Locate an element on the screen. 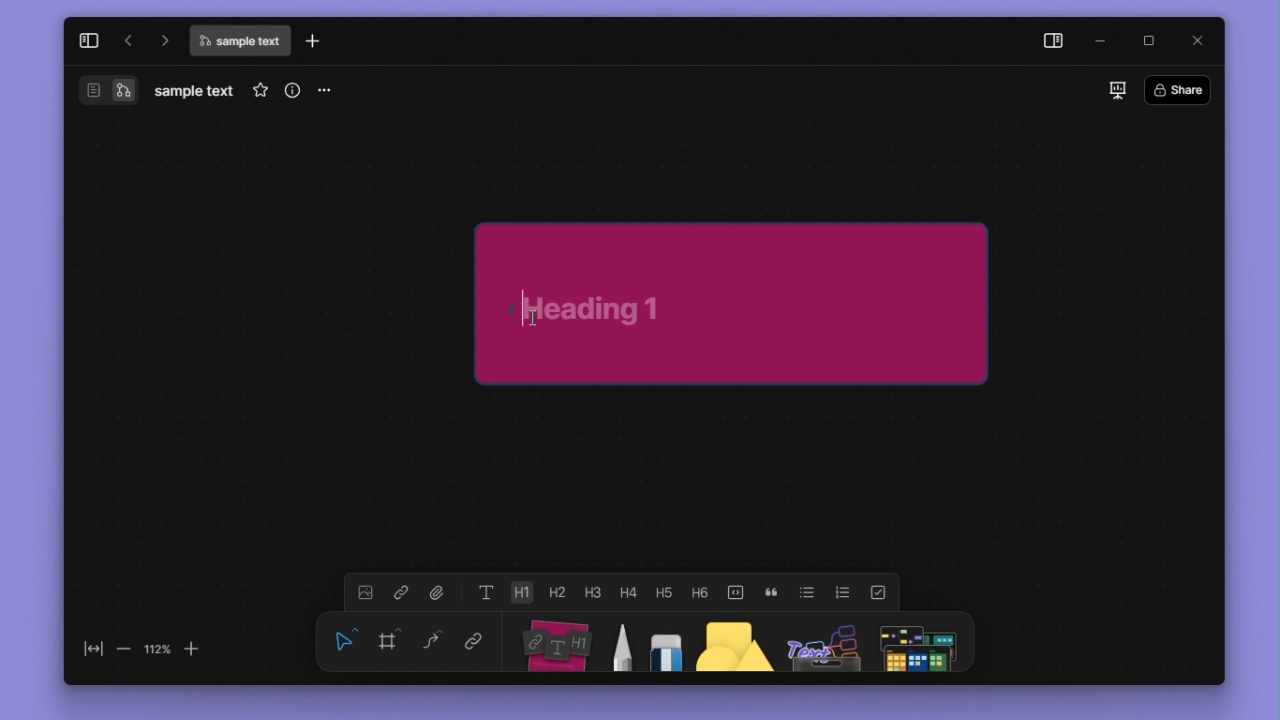 The height and width of the screenshot is (720, 1280). cursor is located at coordinates (533, 318).